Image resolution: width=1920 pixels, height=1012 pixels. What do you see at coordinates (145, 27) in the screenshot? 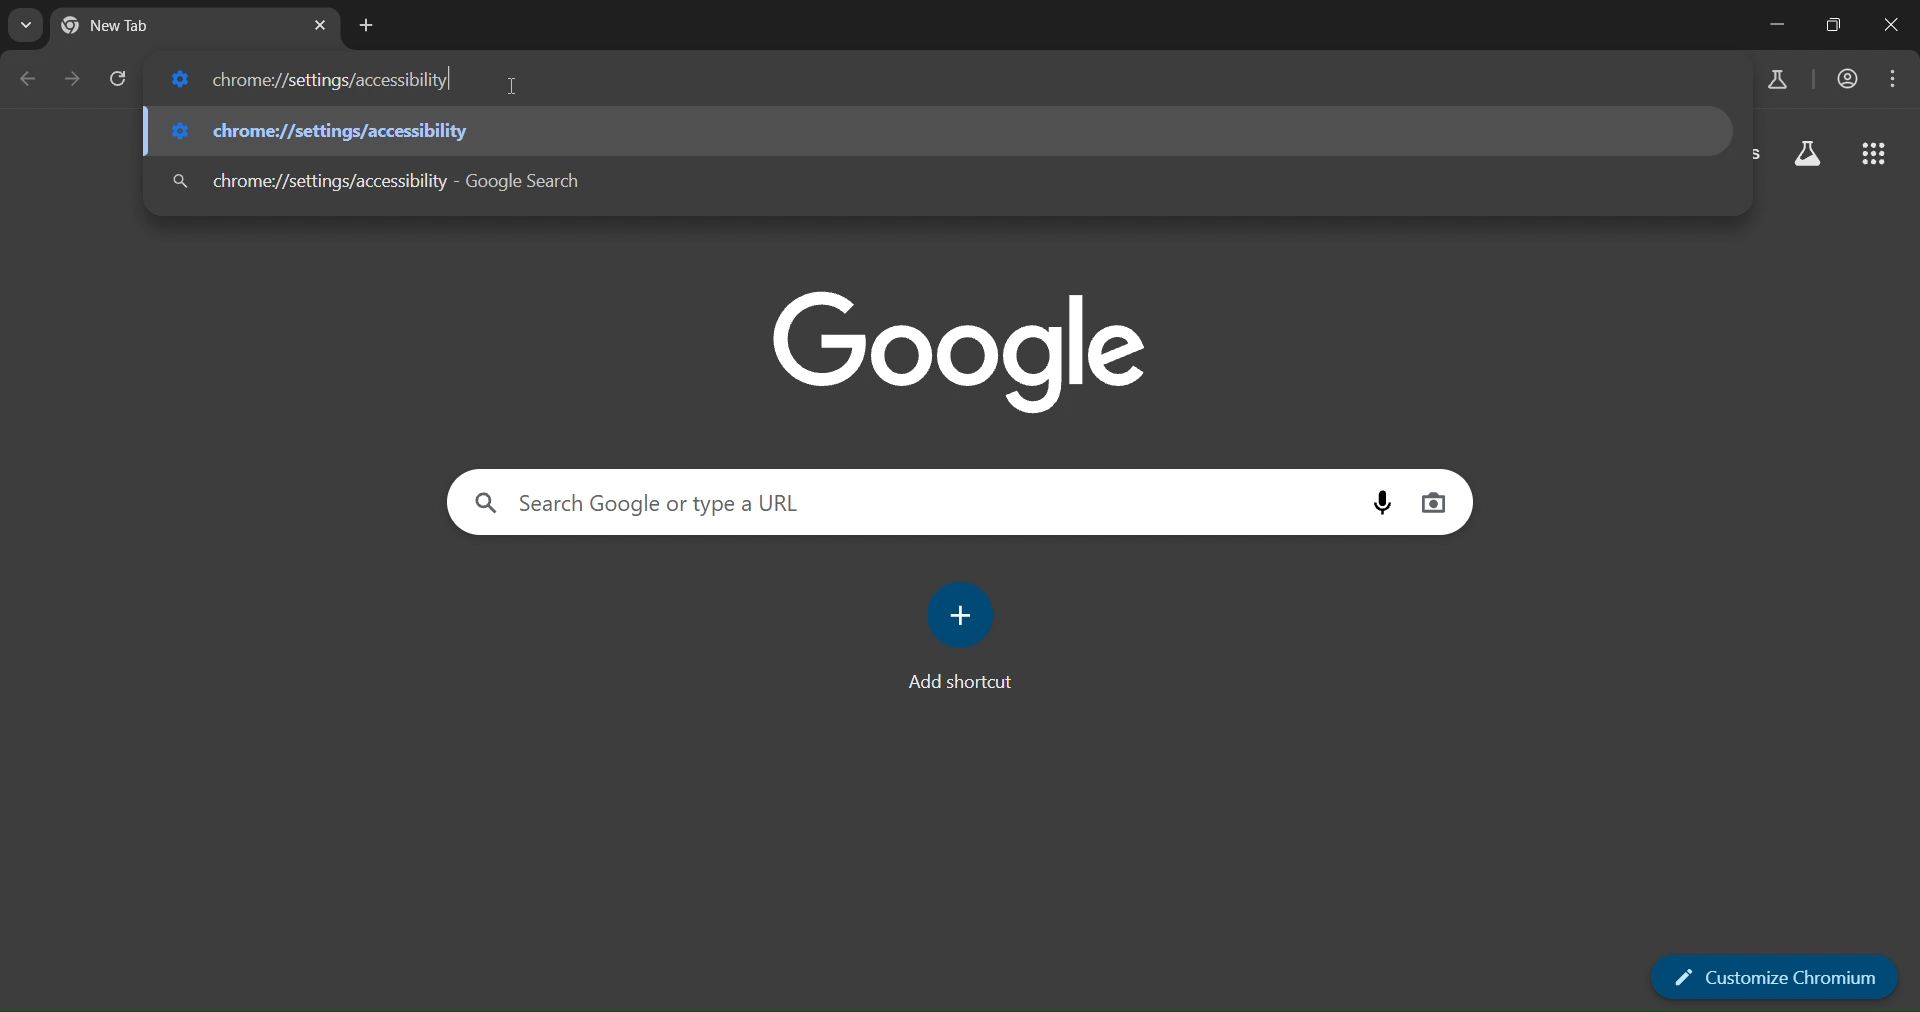
I see `New Tab` at bounding box center [145, 27].